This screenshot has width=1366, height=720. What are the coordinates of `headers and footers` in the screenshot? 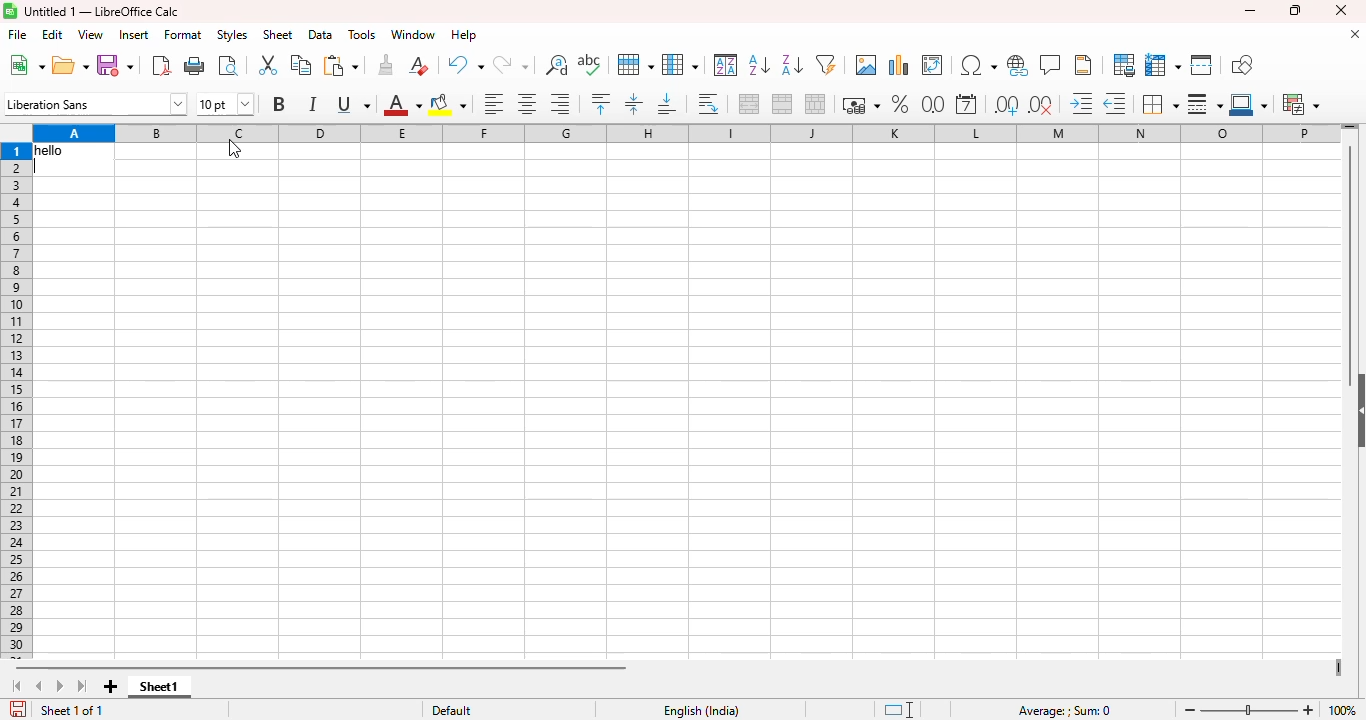 It's located at (1084, 65).